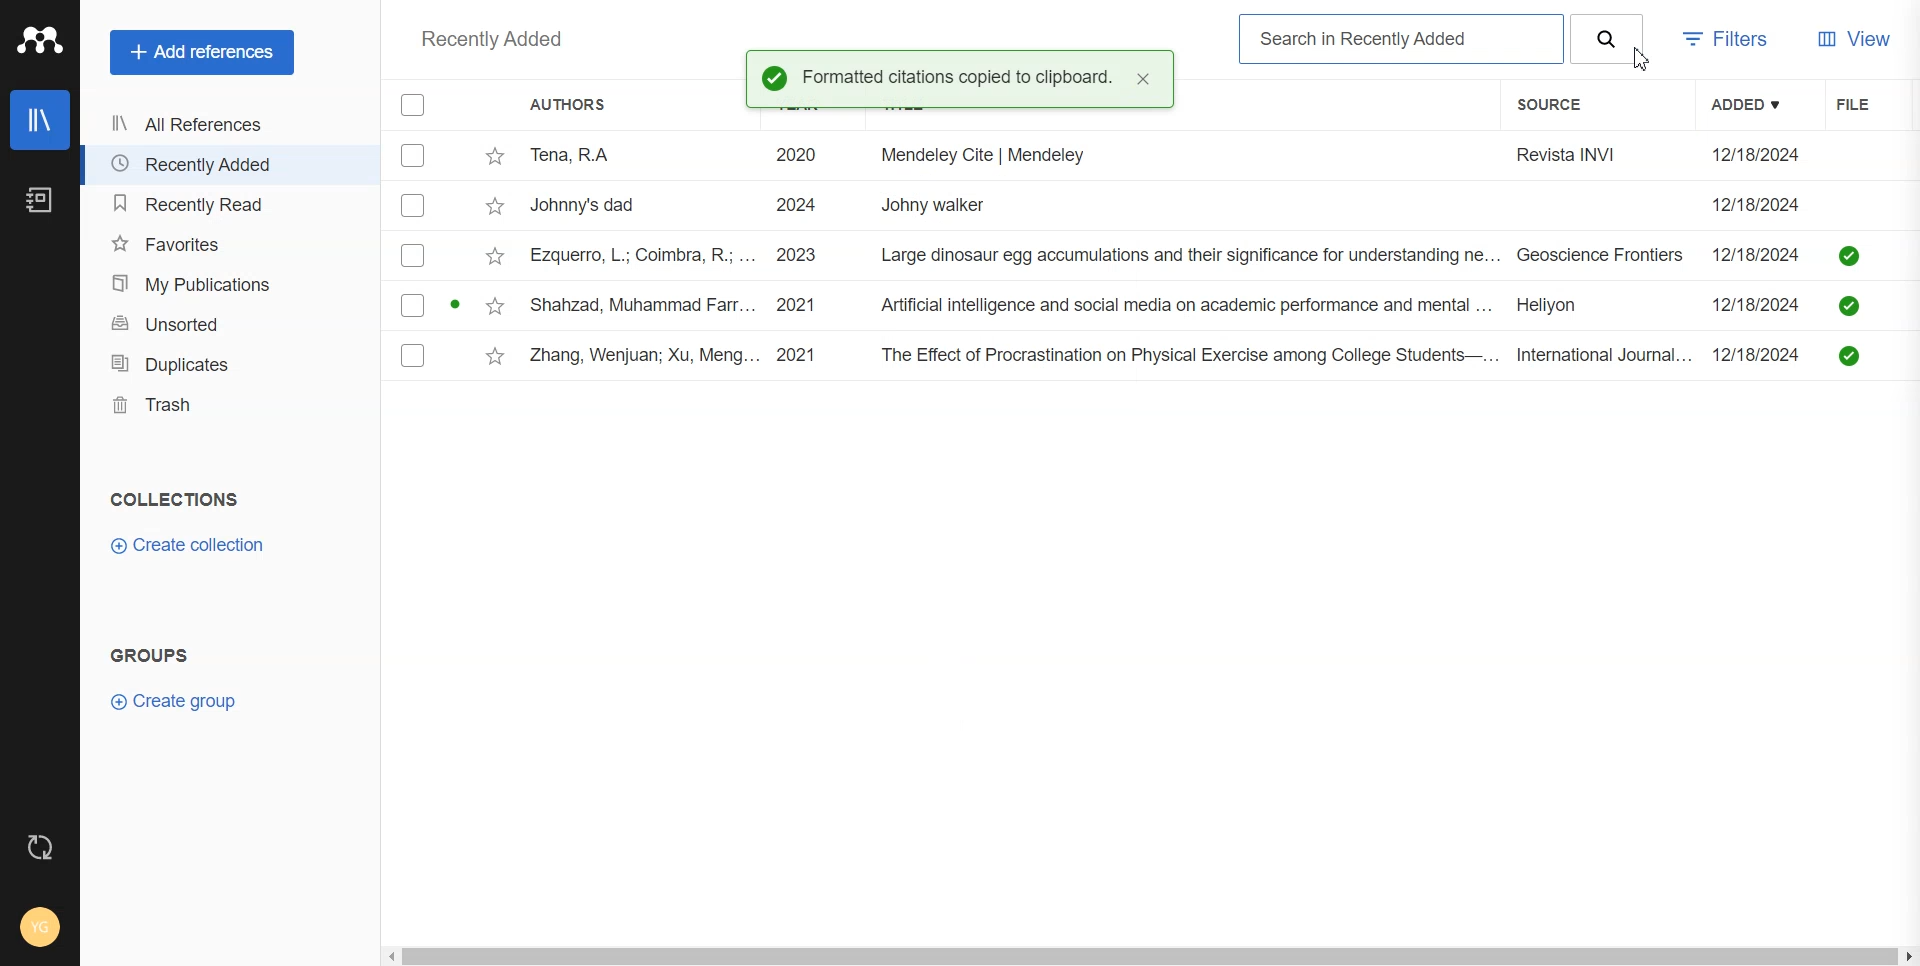  What do you see at coordinates (1757, 155) in the screenshot?
I see `12/18/2024` at bounding box center [1757, 155].